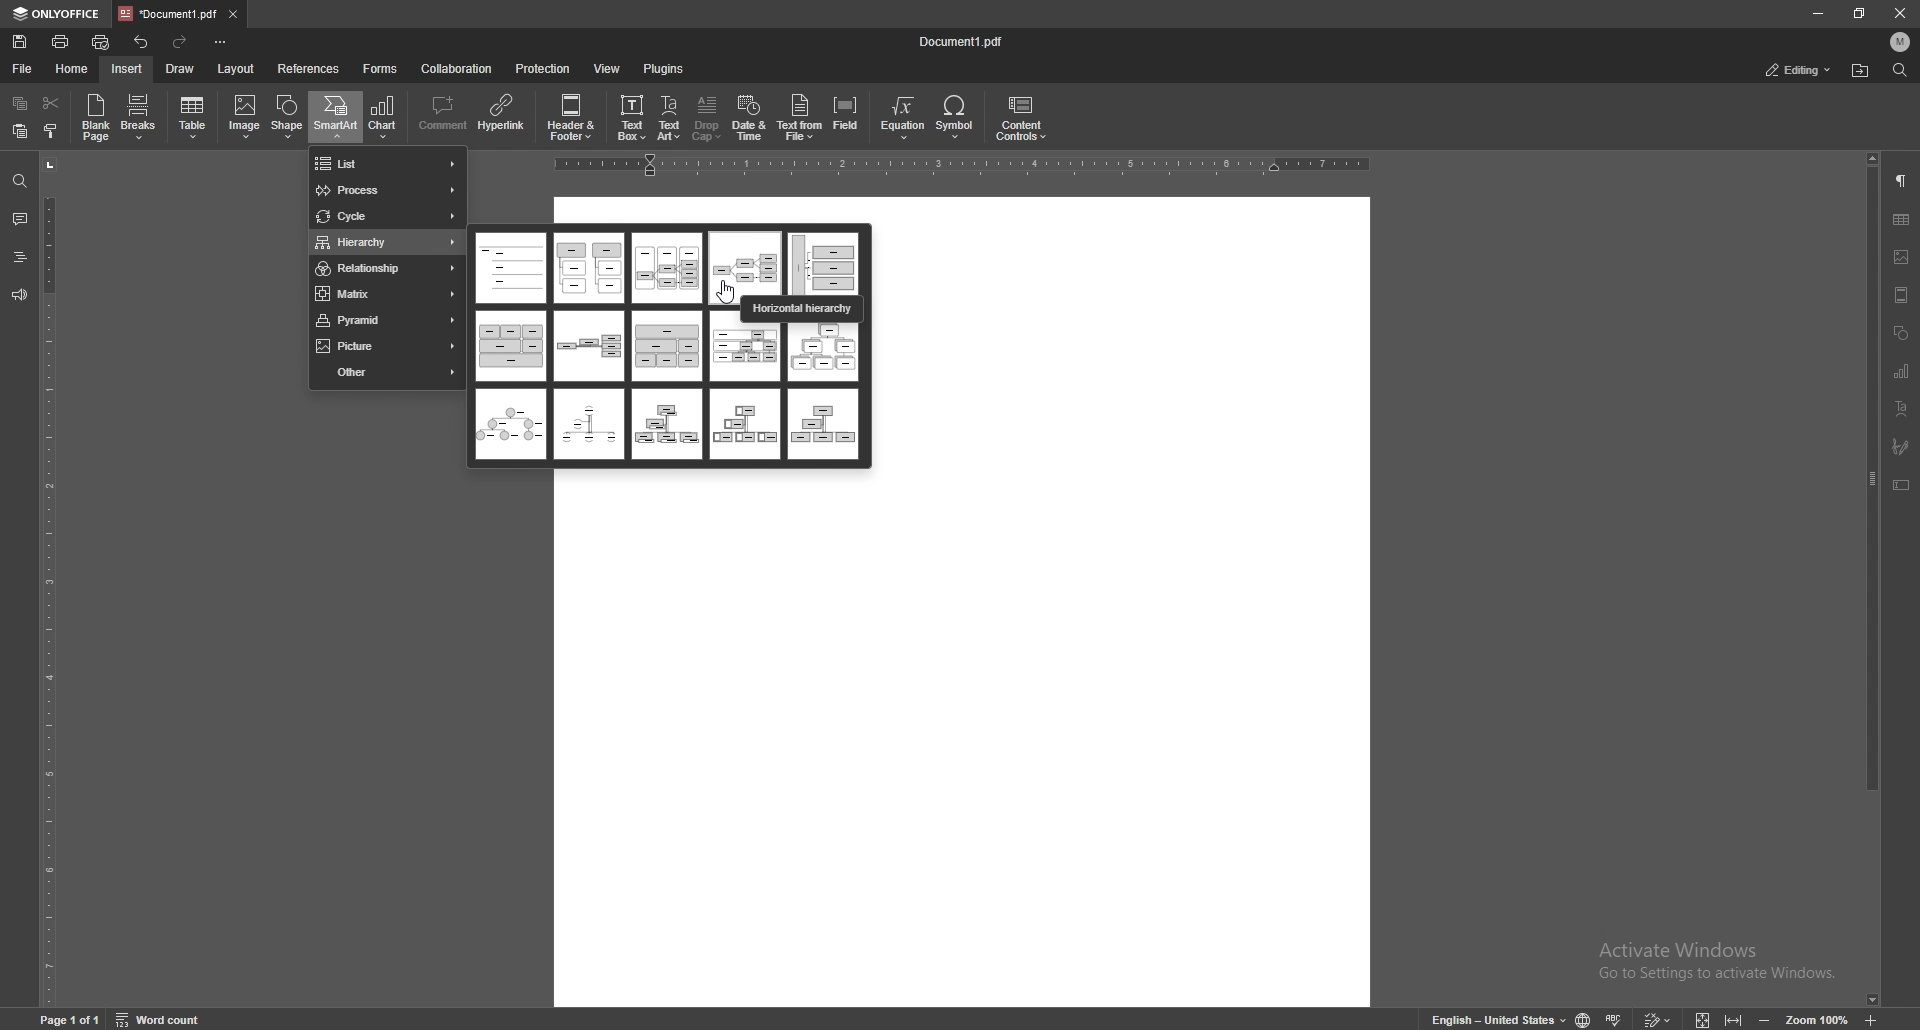 Image resolution: width=1920 pixels, height=1030 pixels. Describe the element at coordinates (1020, 118) in the screenshot. I see `content controls` at that location.